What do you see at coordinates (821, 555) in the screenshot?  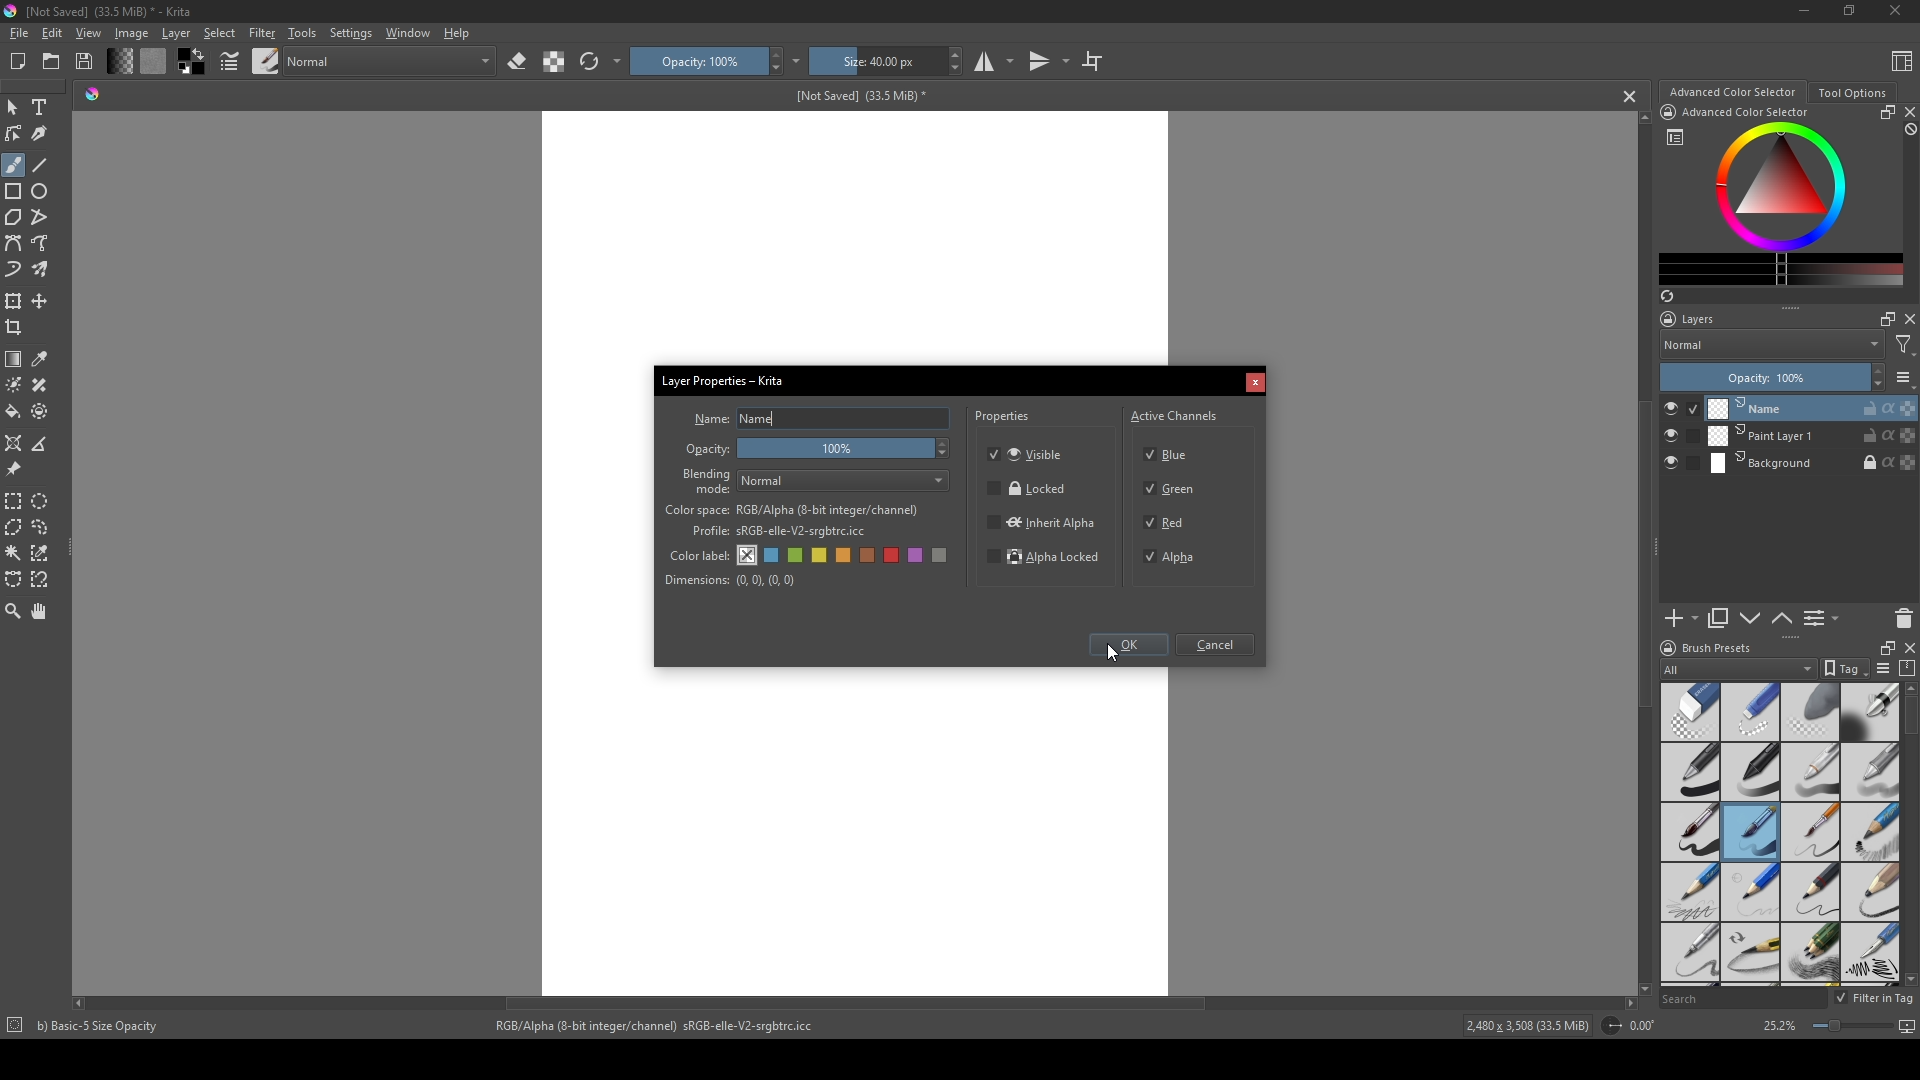 I see `lemon` at bounding box center [821, 555].